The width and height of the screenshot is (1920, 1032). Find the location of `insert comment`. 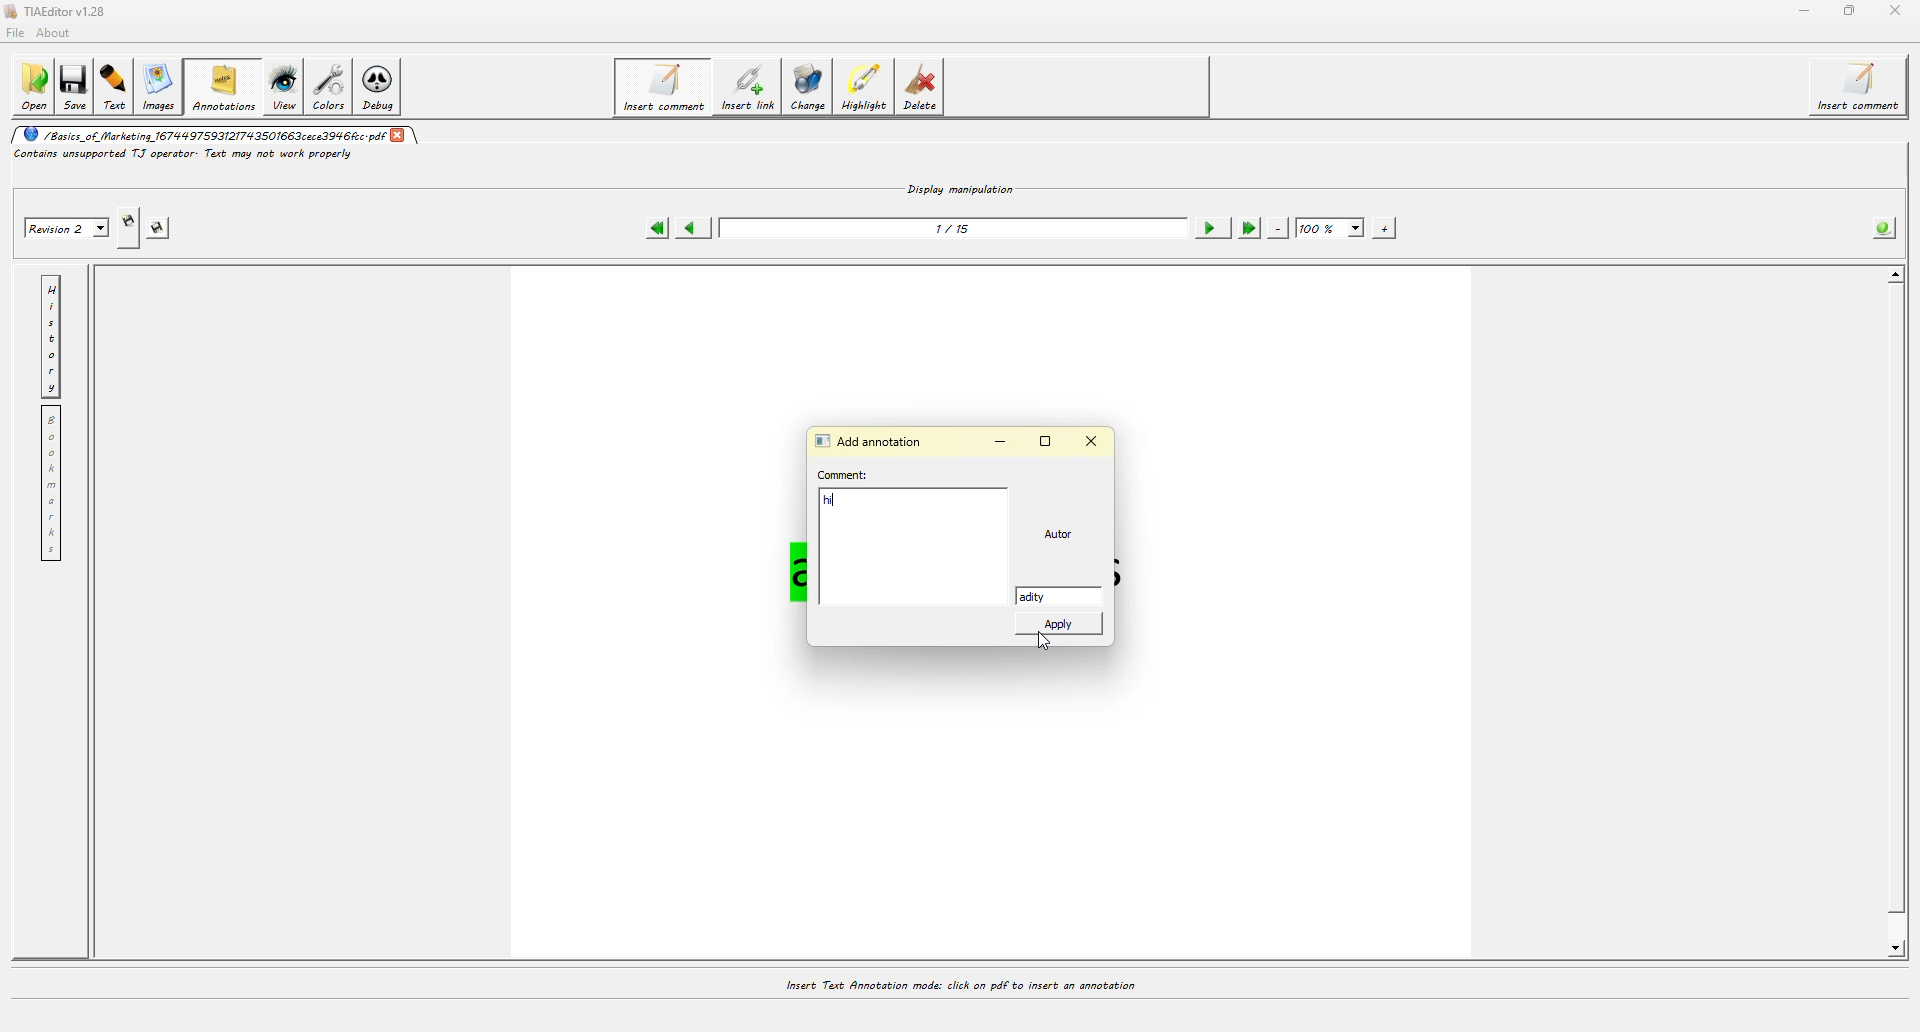

insert comment is located at coordinates (1863, 87).